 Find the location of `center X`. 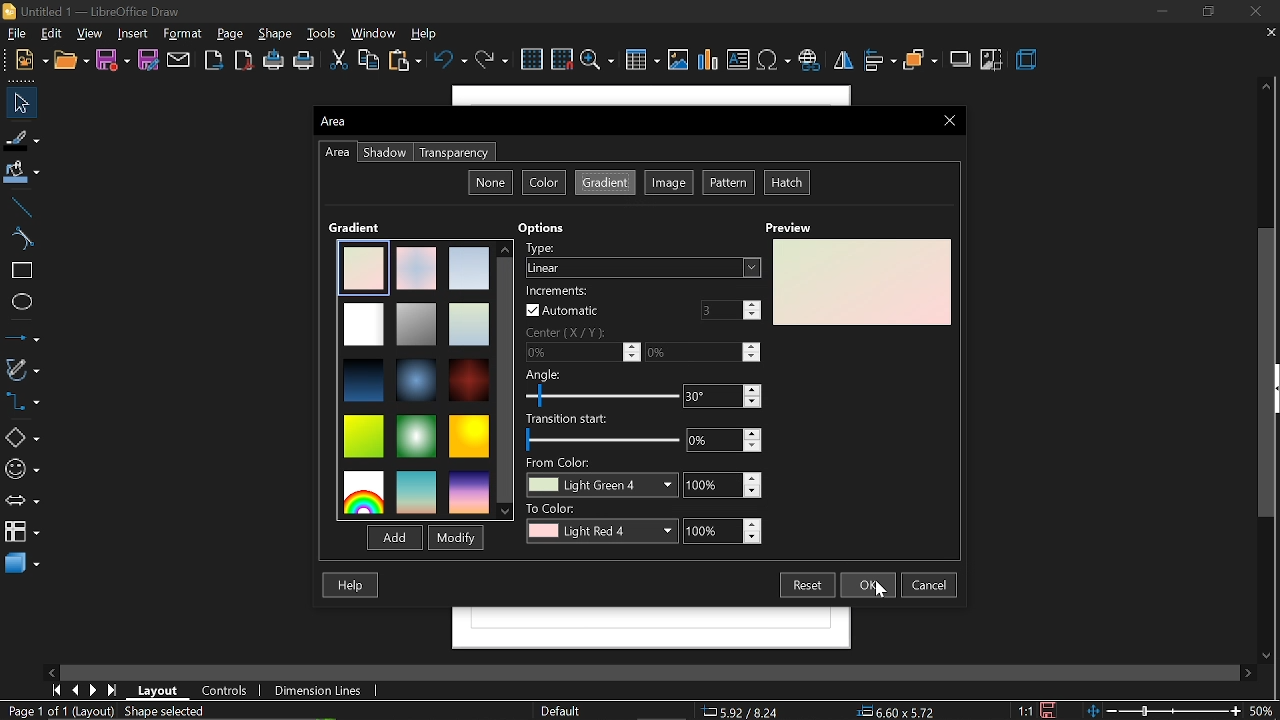

center X is located at coordinates (582, 344).